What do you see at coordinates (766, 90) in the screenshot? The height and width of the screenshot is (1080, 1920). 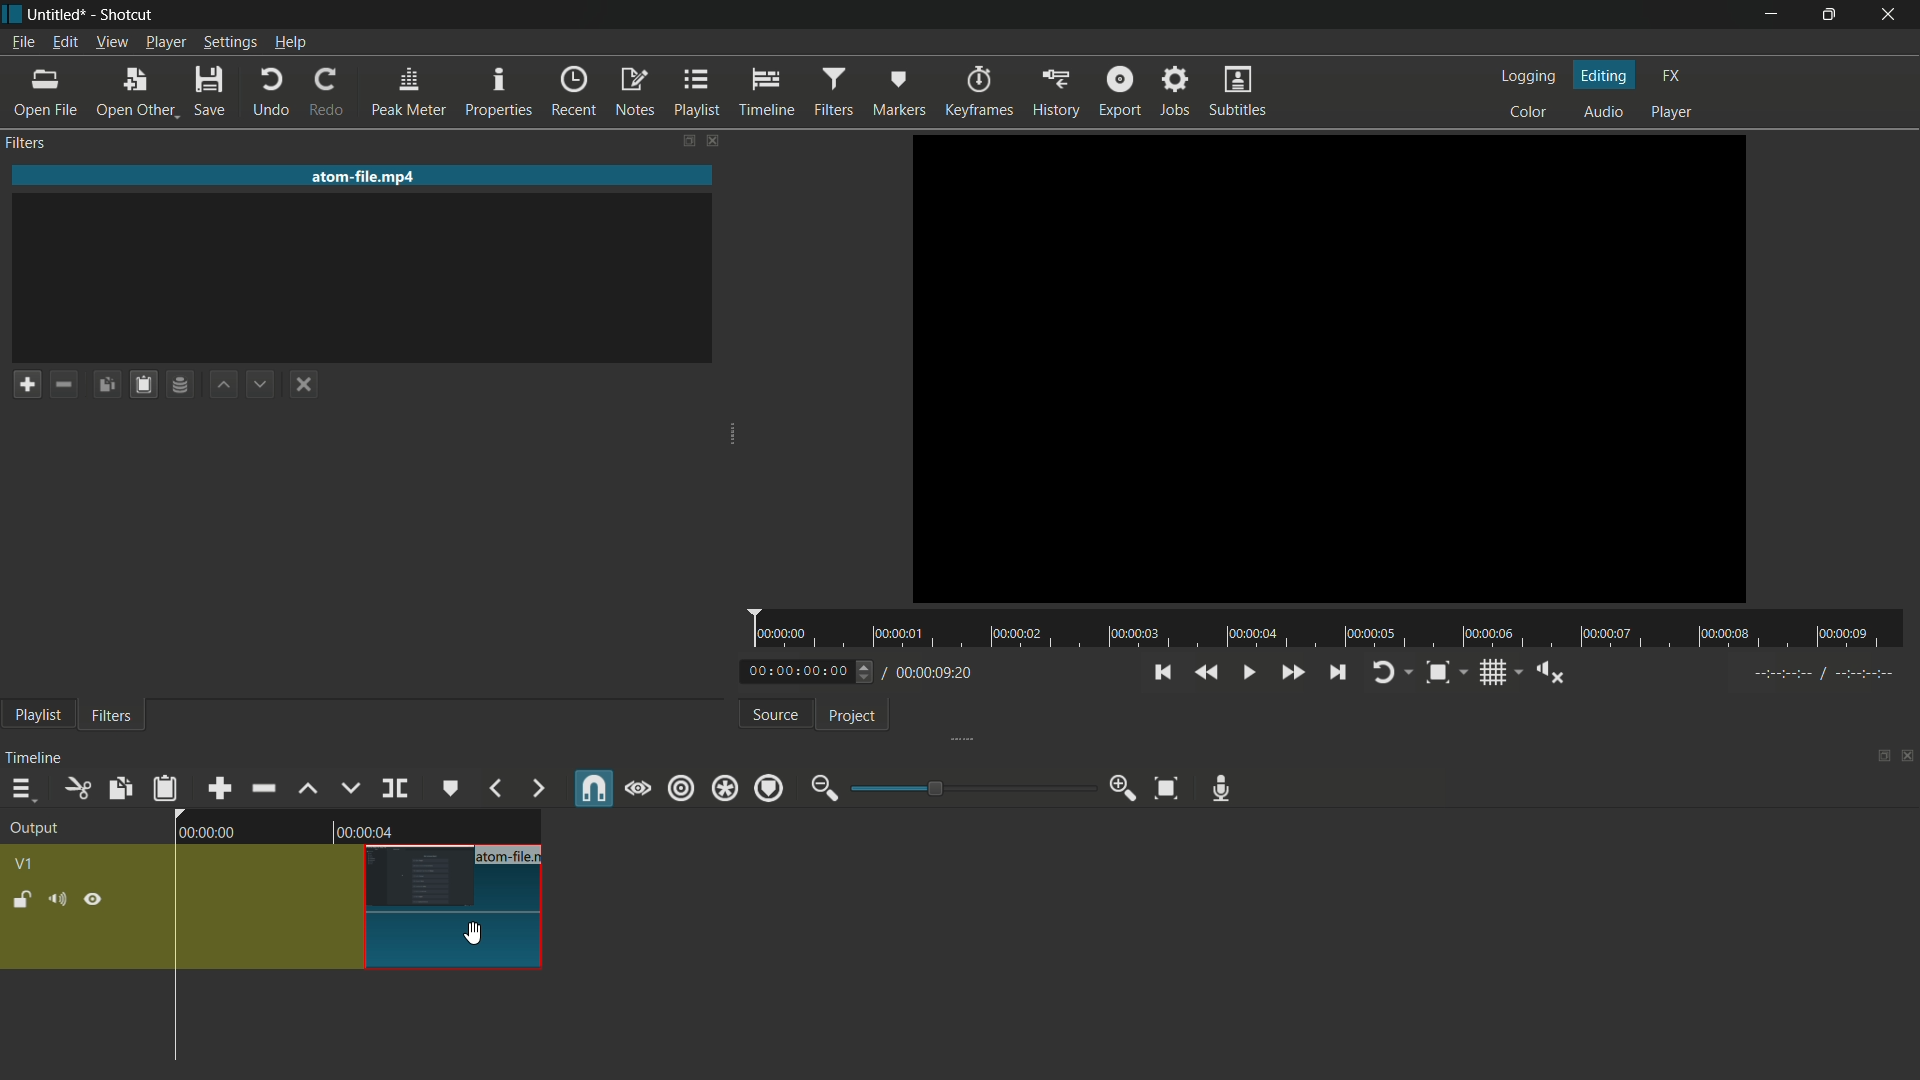 I see `timeline` at bounding box center [766, 90].